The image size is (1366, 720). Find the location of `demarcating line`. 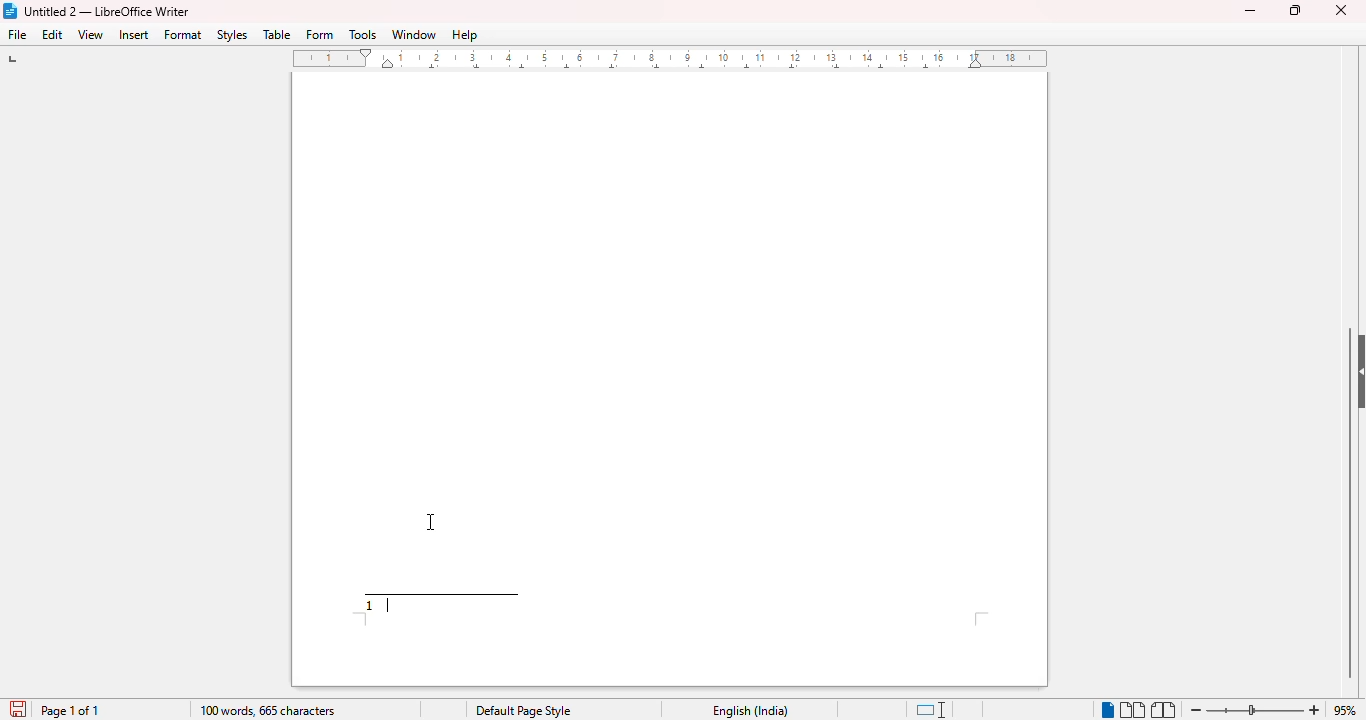

demarcating line is located at coordinates (444, 590).